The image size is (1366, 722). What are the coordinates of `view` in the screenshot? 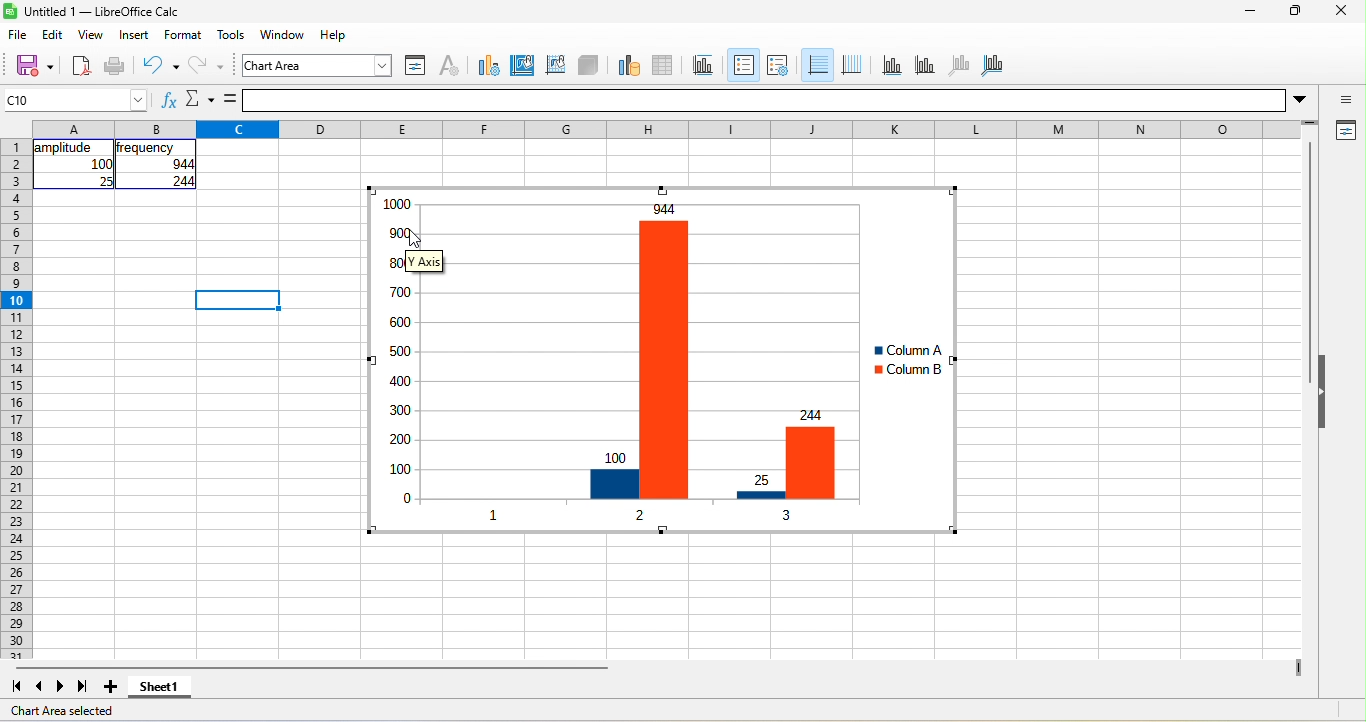 It's located at (91, 37).